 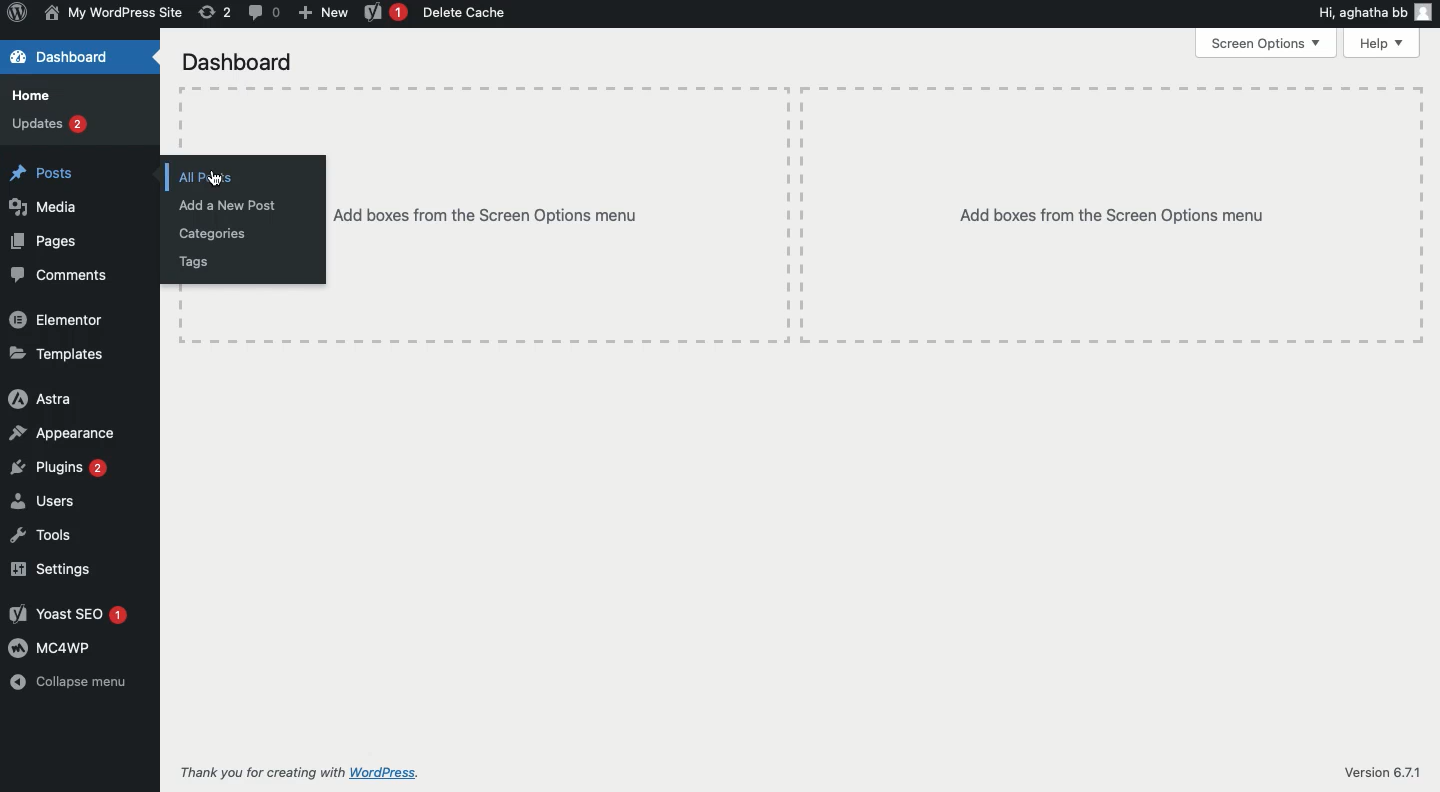 What do you see at coordinates (1376, 773) in the screenshot?
I see `Version 6.7` at bounding box center [1376, 773].